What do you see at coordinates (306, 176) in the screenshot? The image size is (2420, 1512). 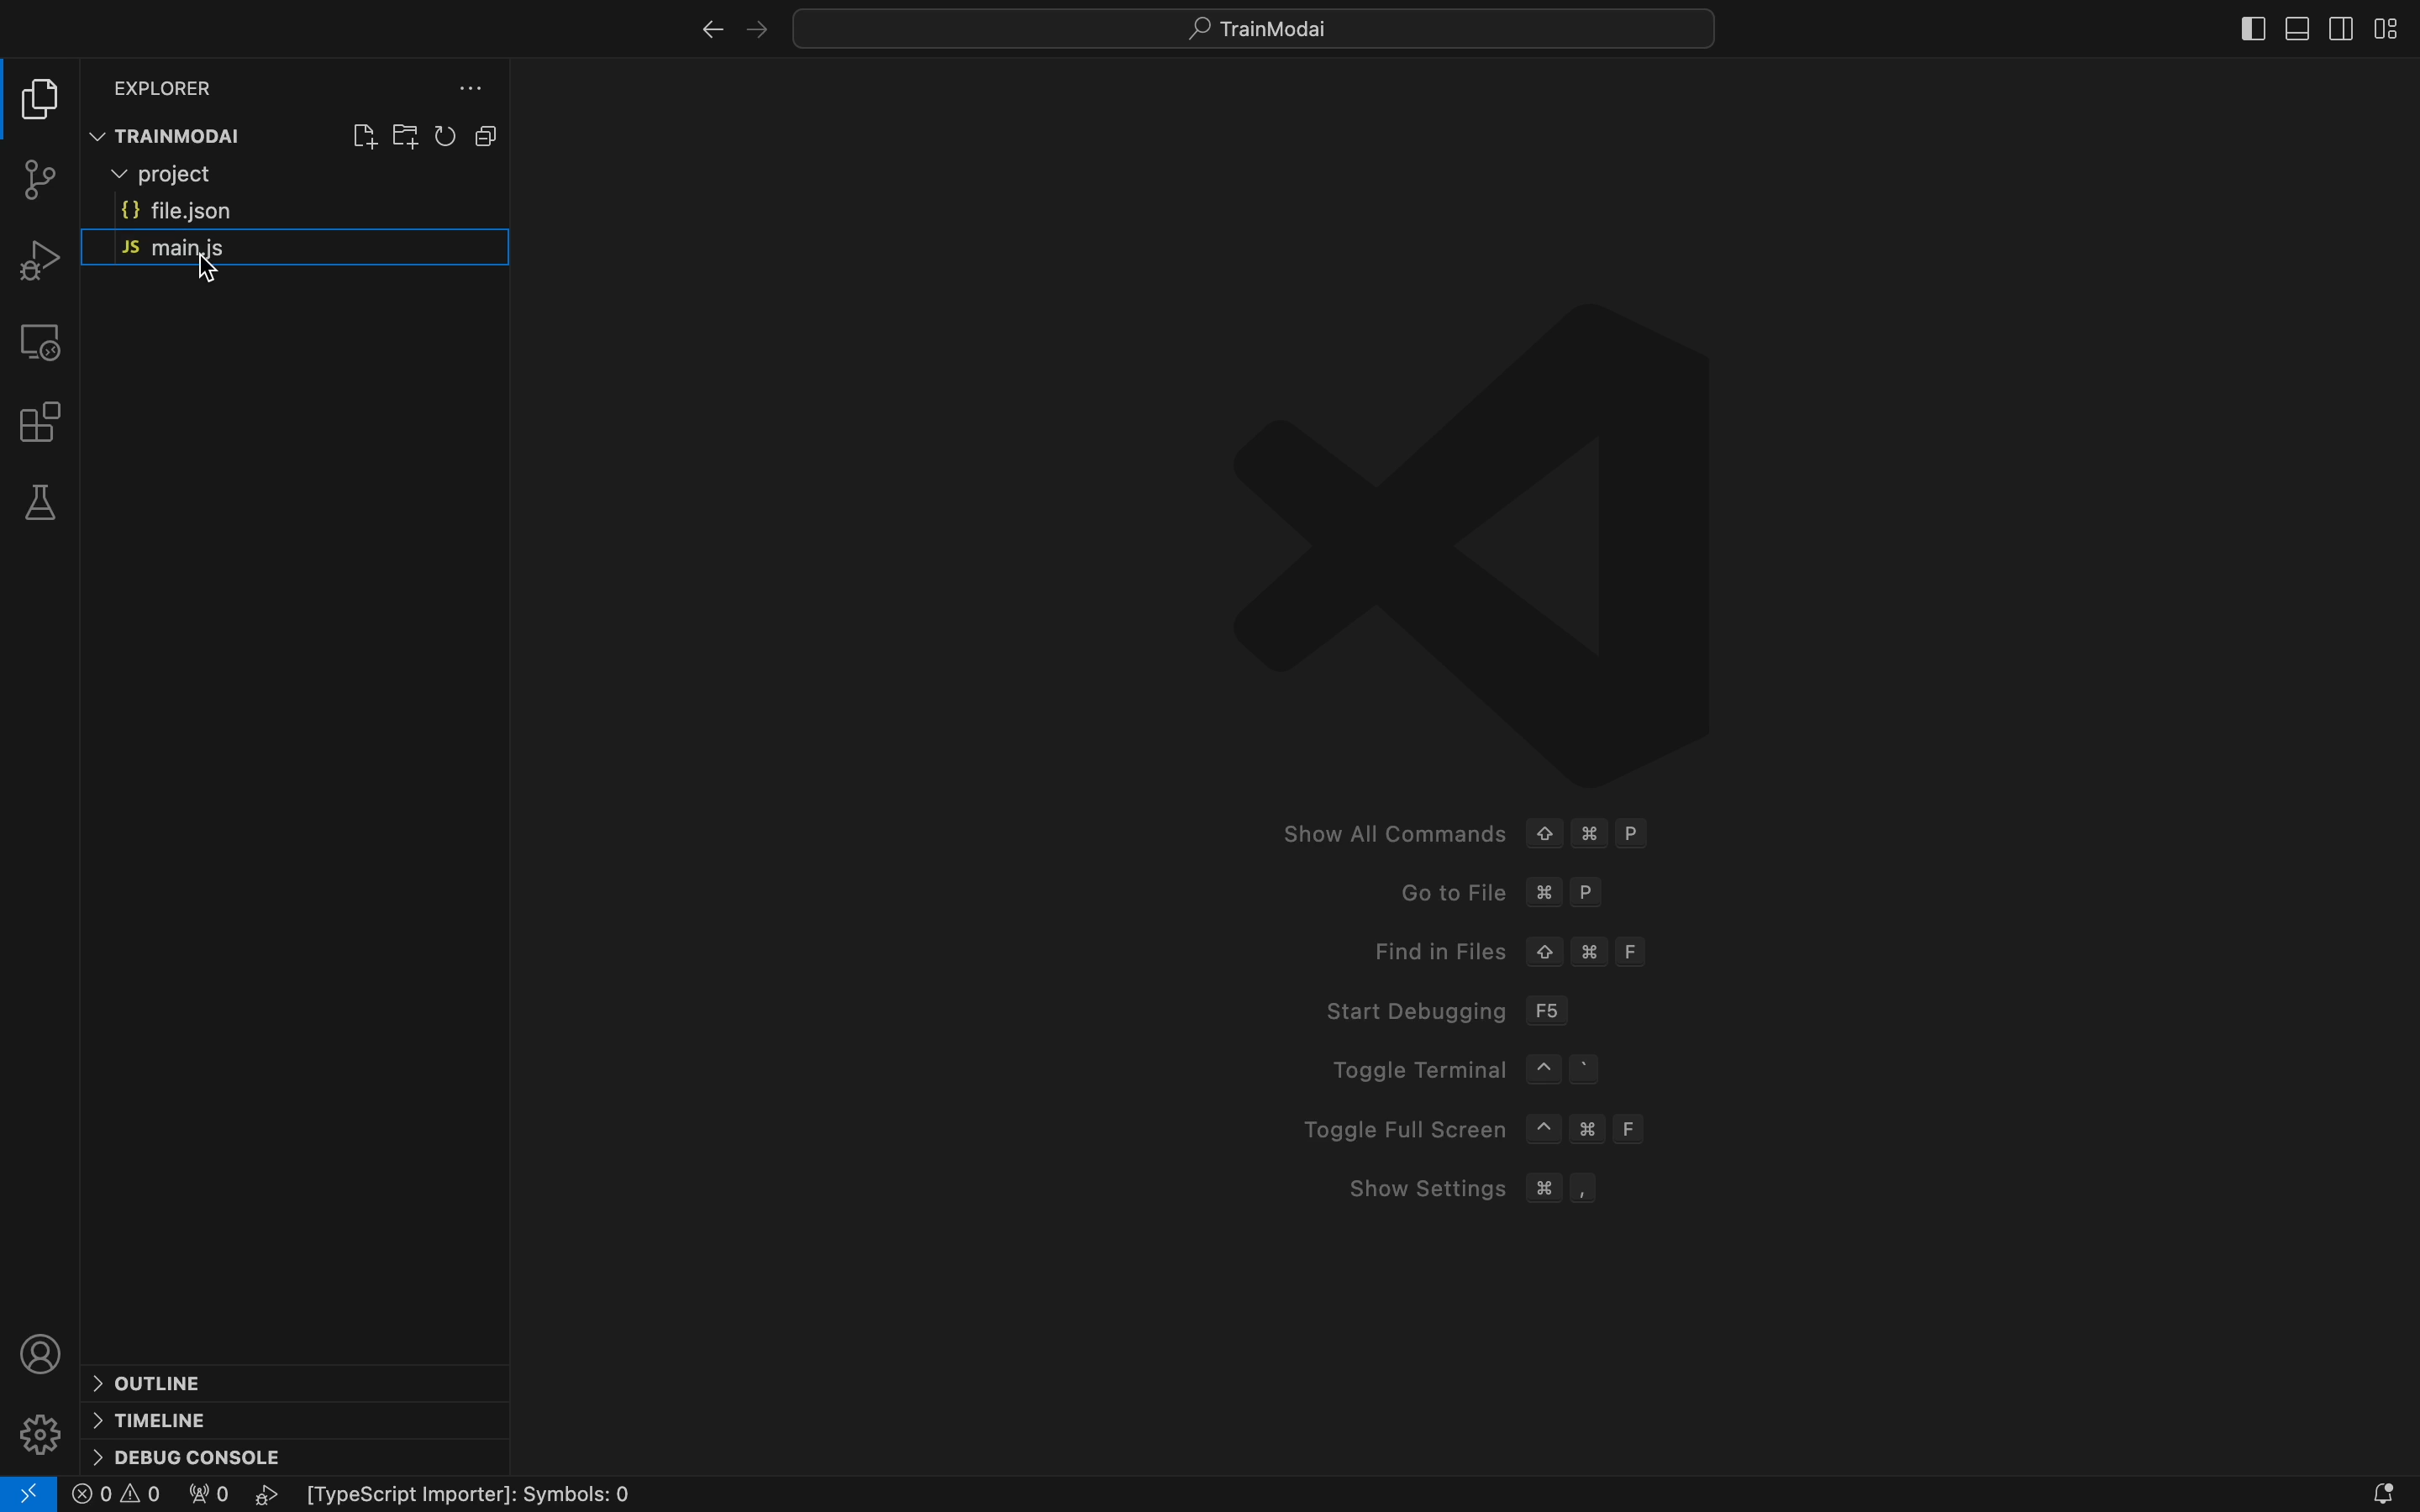 I see `project` at bounding box center [306, 176].